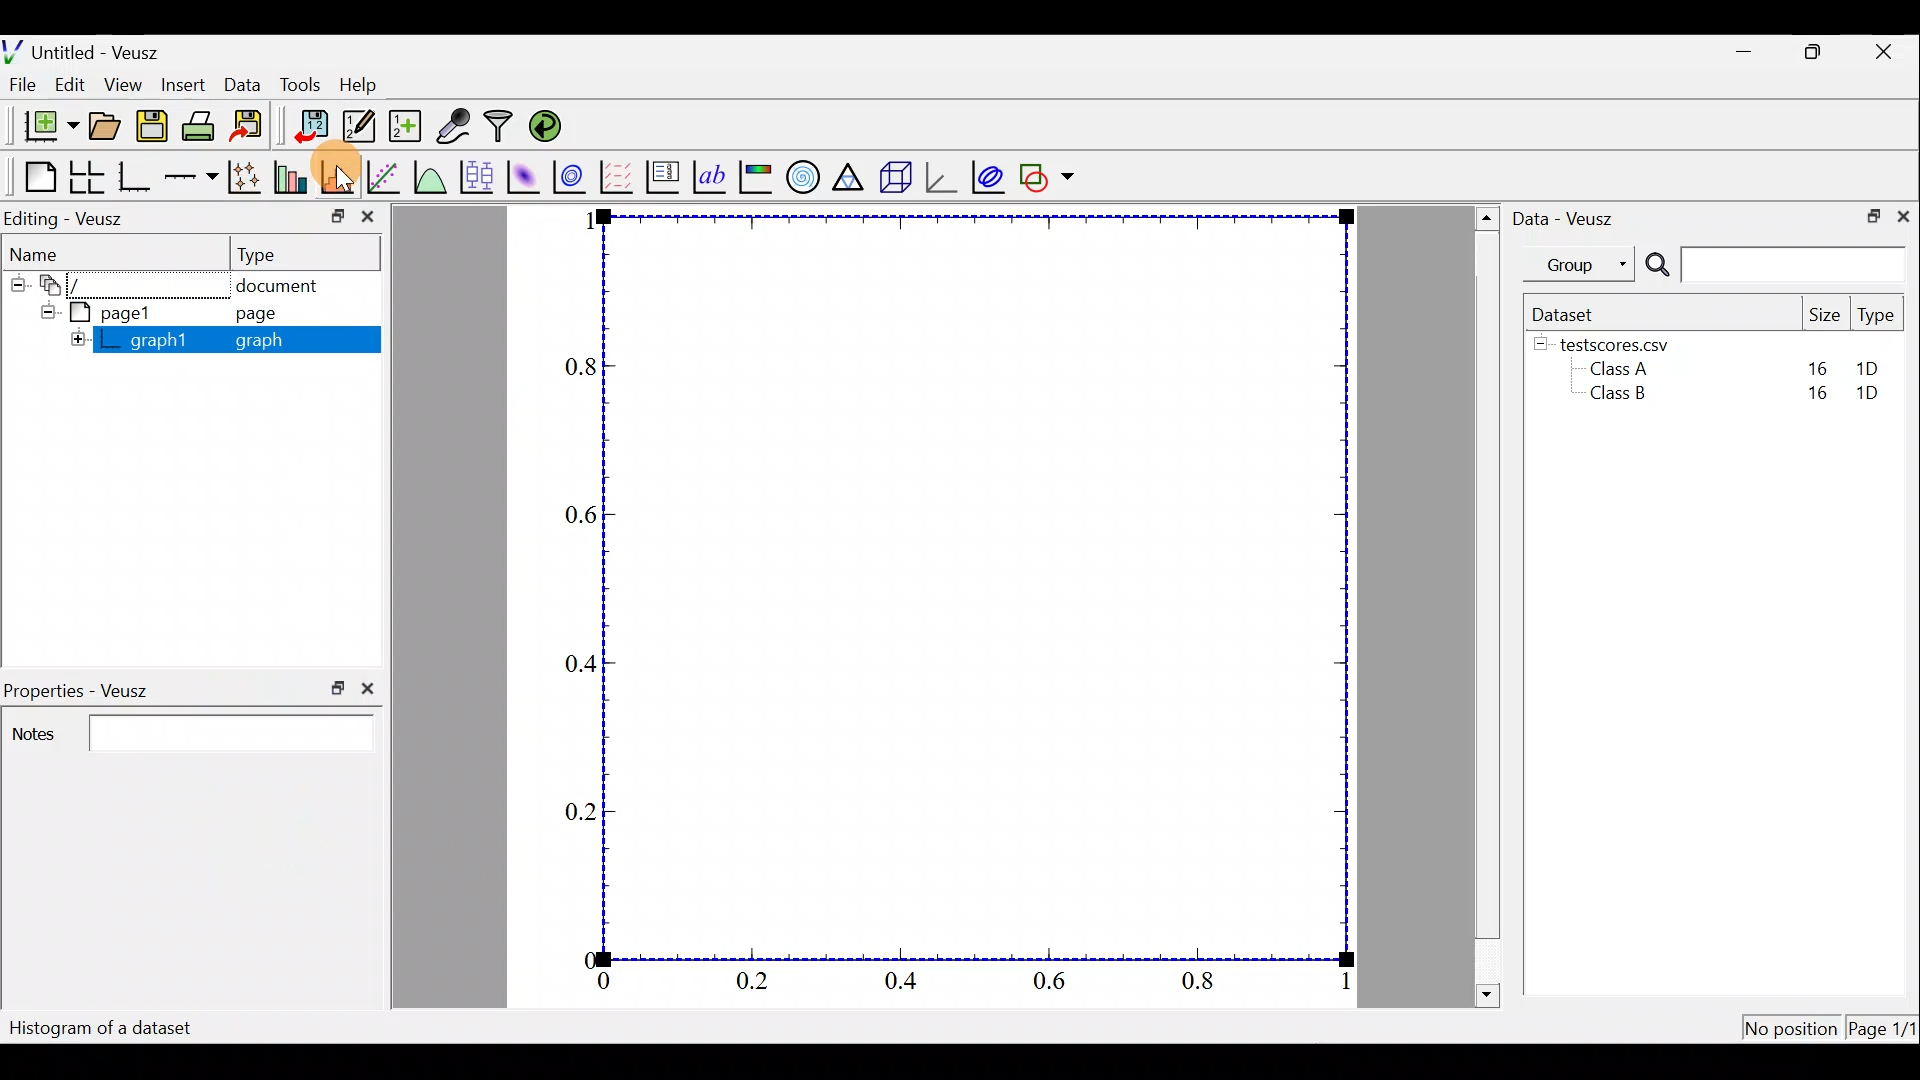 This screenshot has width=1920, height=1080. What do you see at coordinates (1568, 312) in the screenshot?
I see `Dataset` at bounding box center [1568, 312].